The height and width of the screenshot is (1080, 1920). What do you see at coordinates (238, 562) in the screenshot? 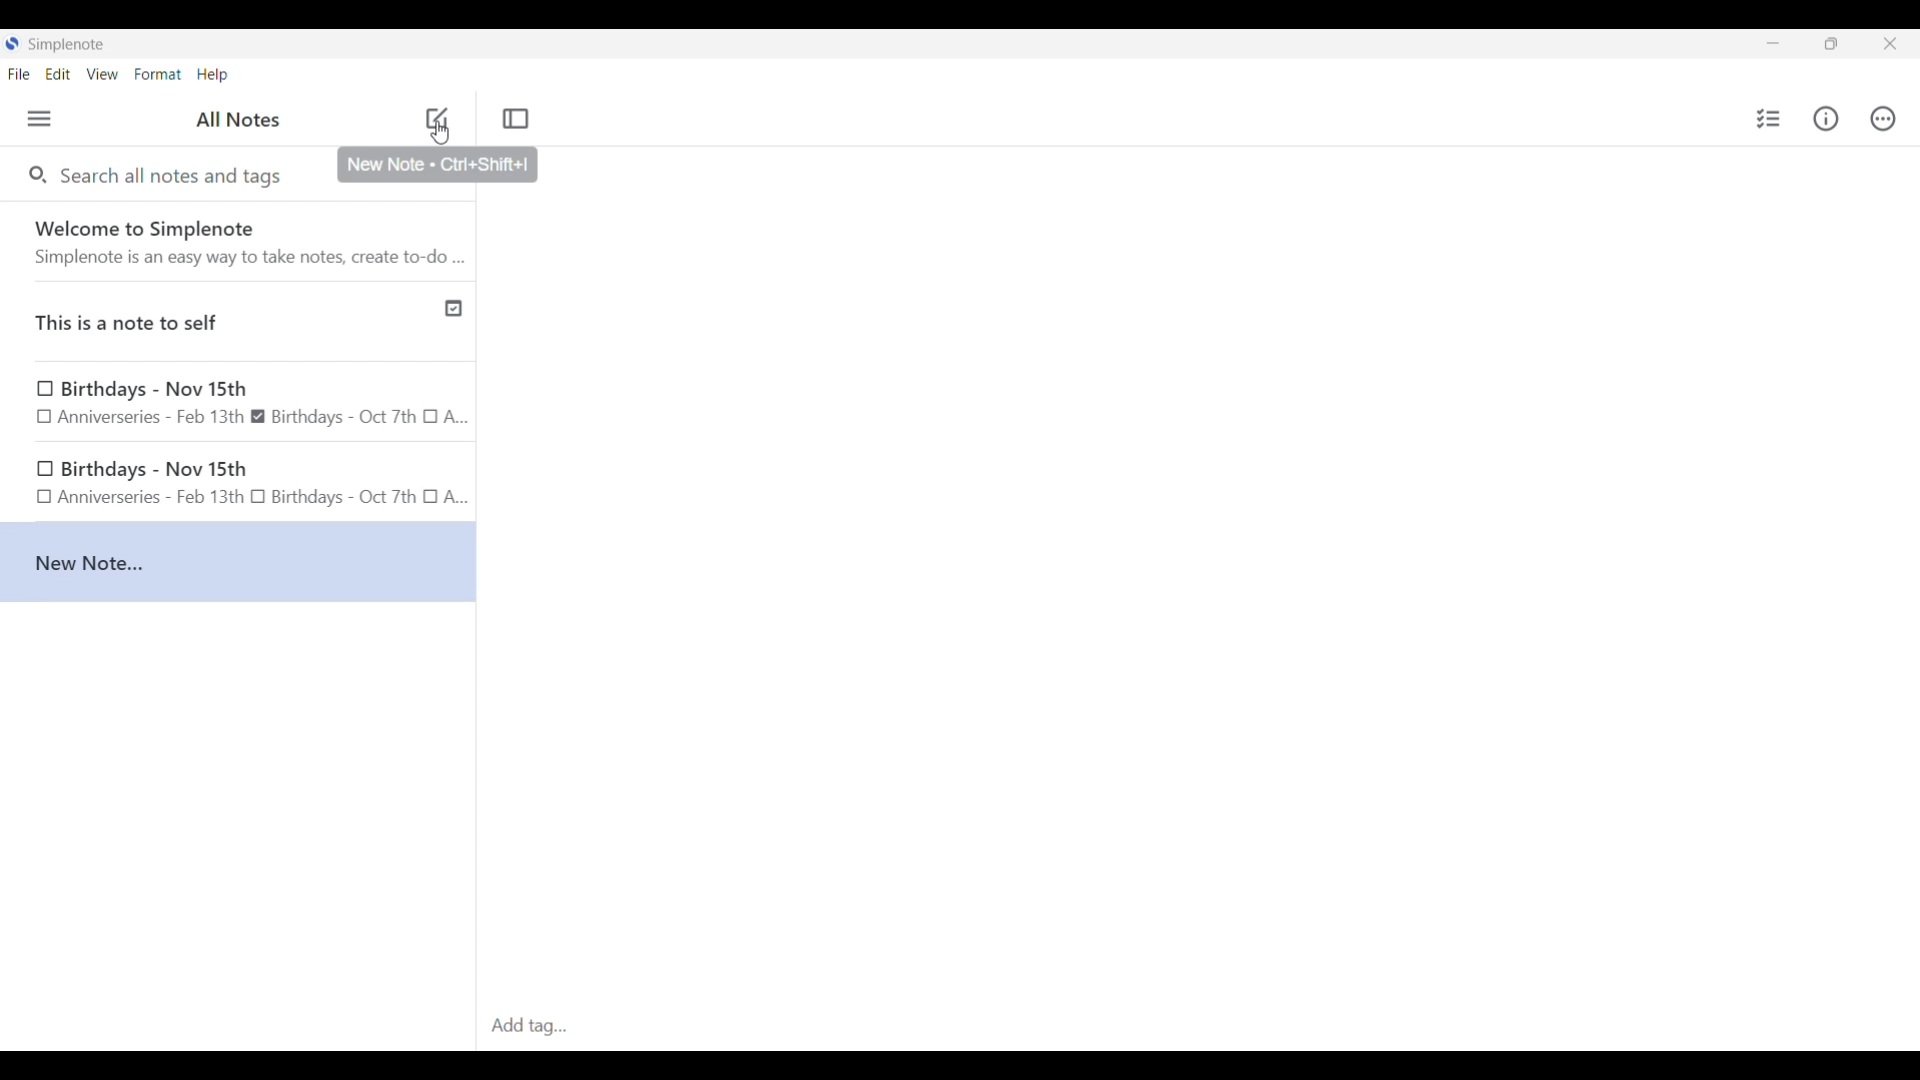
I see `New Note` at bounding box center [238, 562].